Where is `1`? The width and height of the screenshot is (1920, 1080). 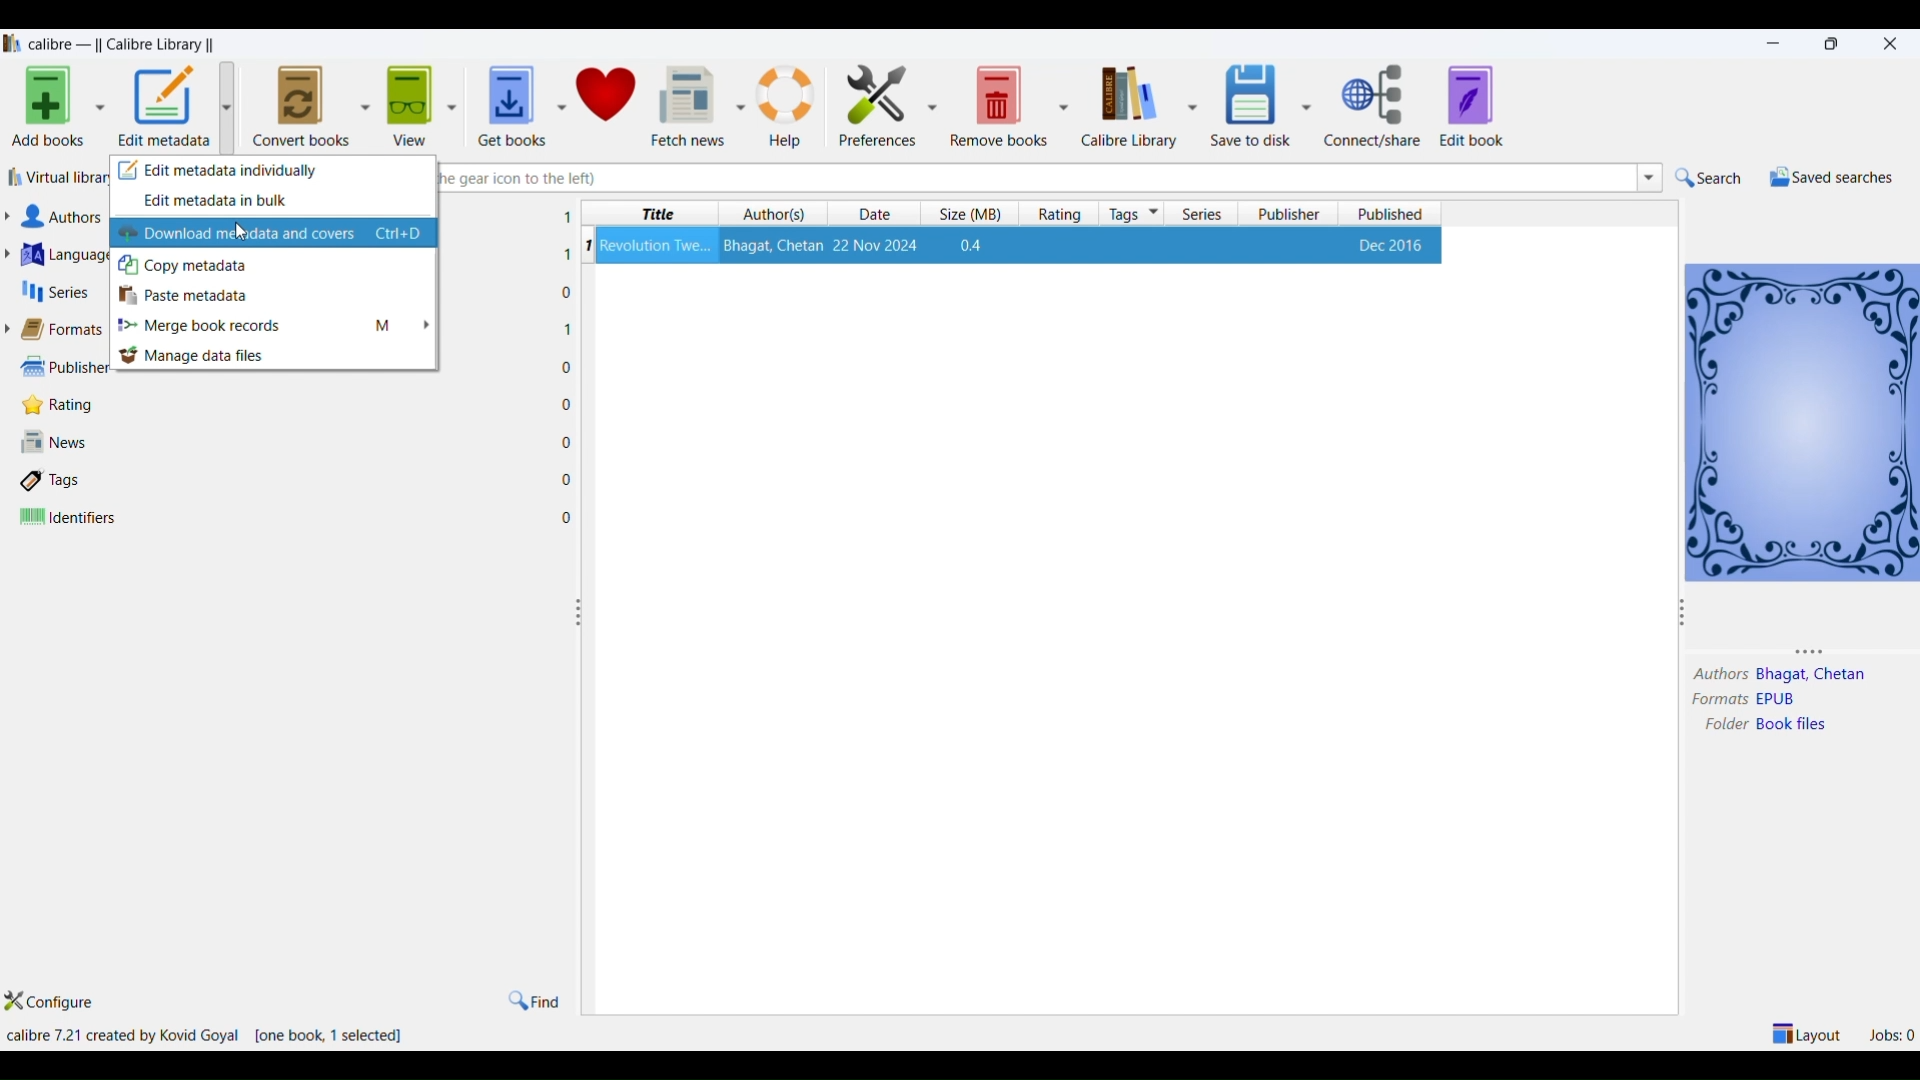
1 is located at coordinates (587, 245).